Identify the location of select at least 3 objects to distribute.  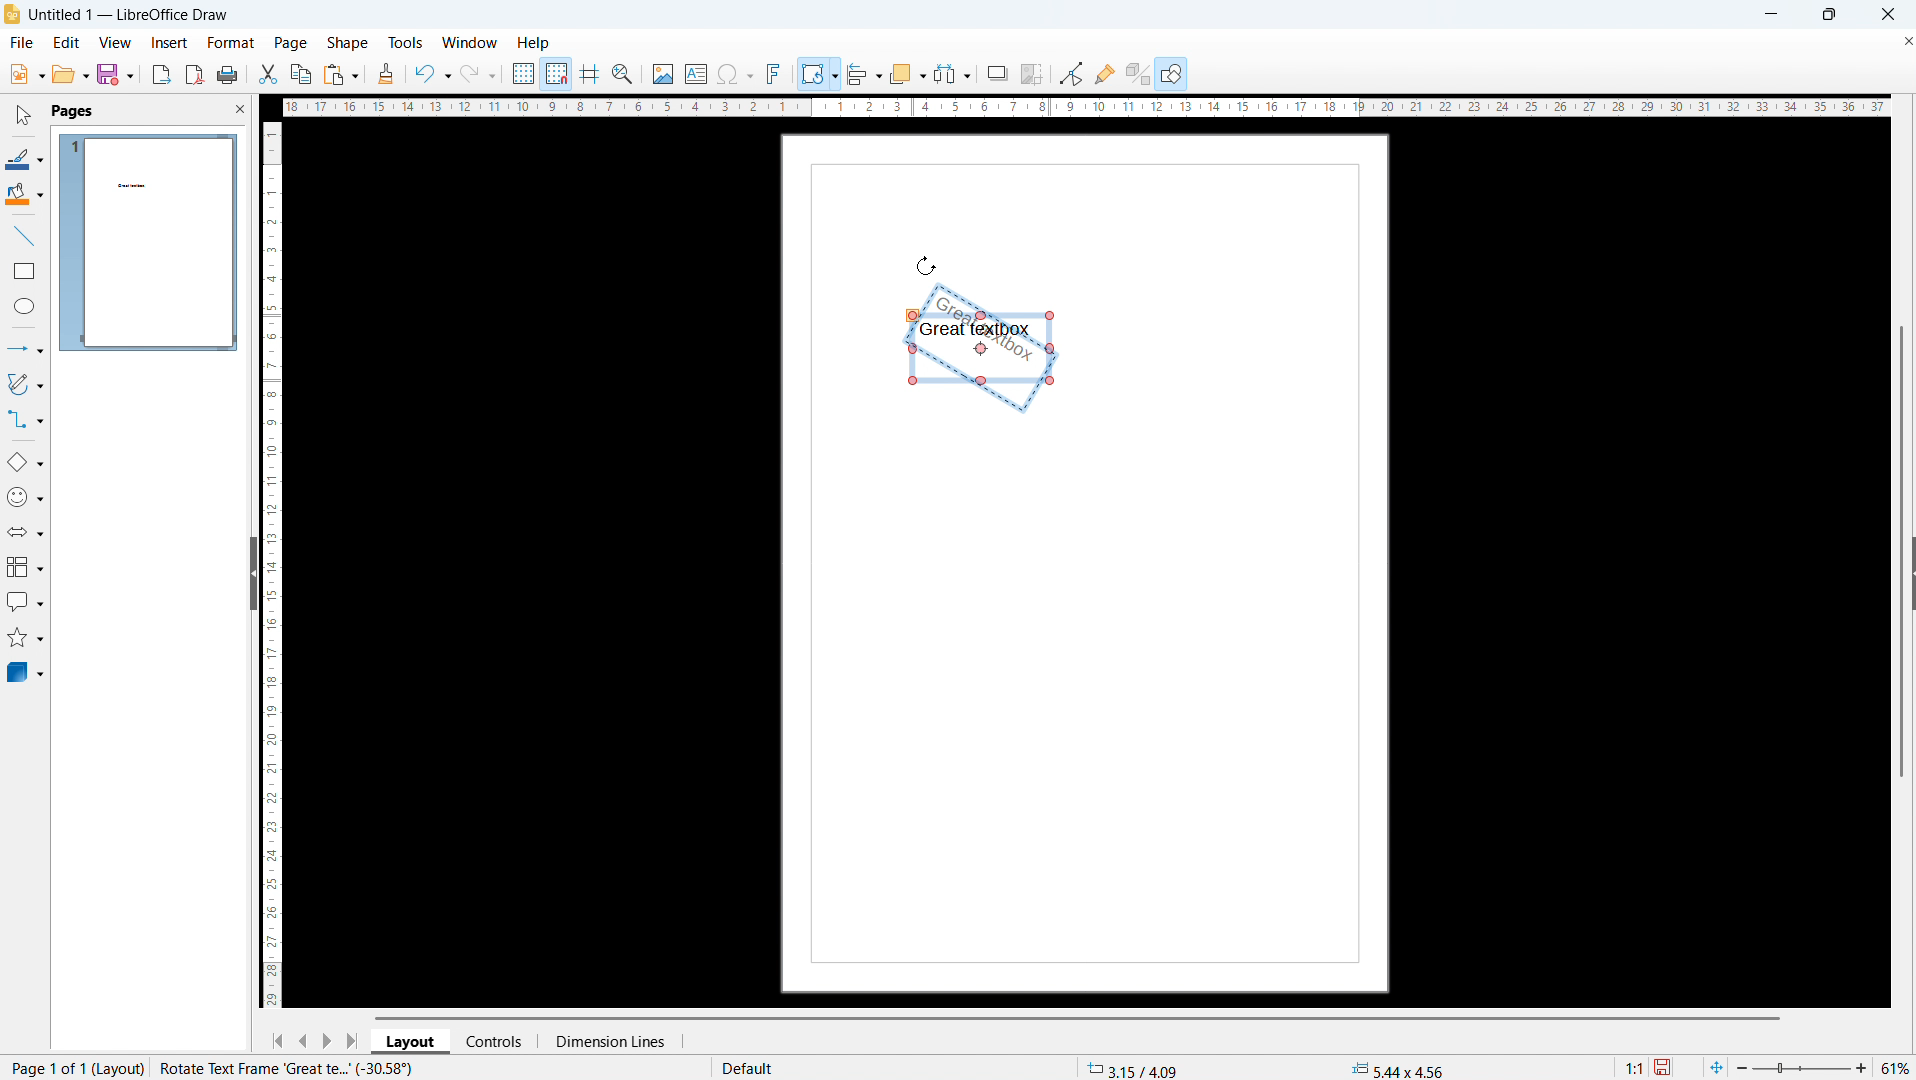
(953, 73).